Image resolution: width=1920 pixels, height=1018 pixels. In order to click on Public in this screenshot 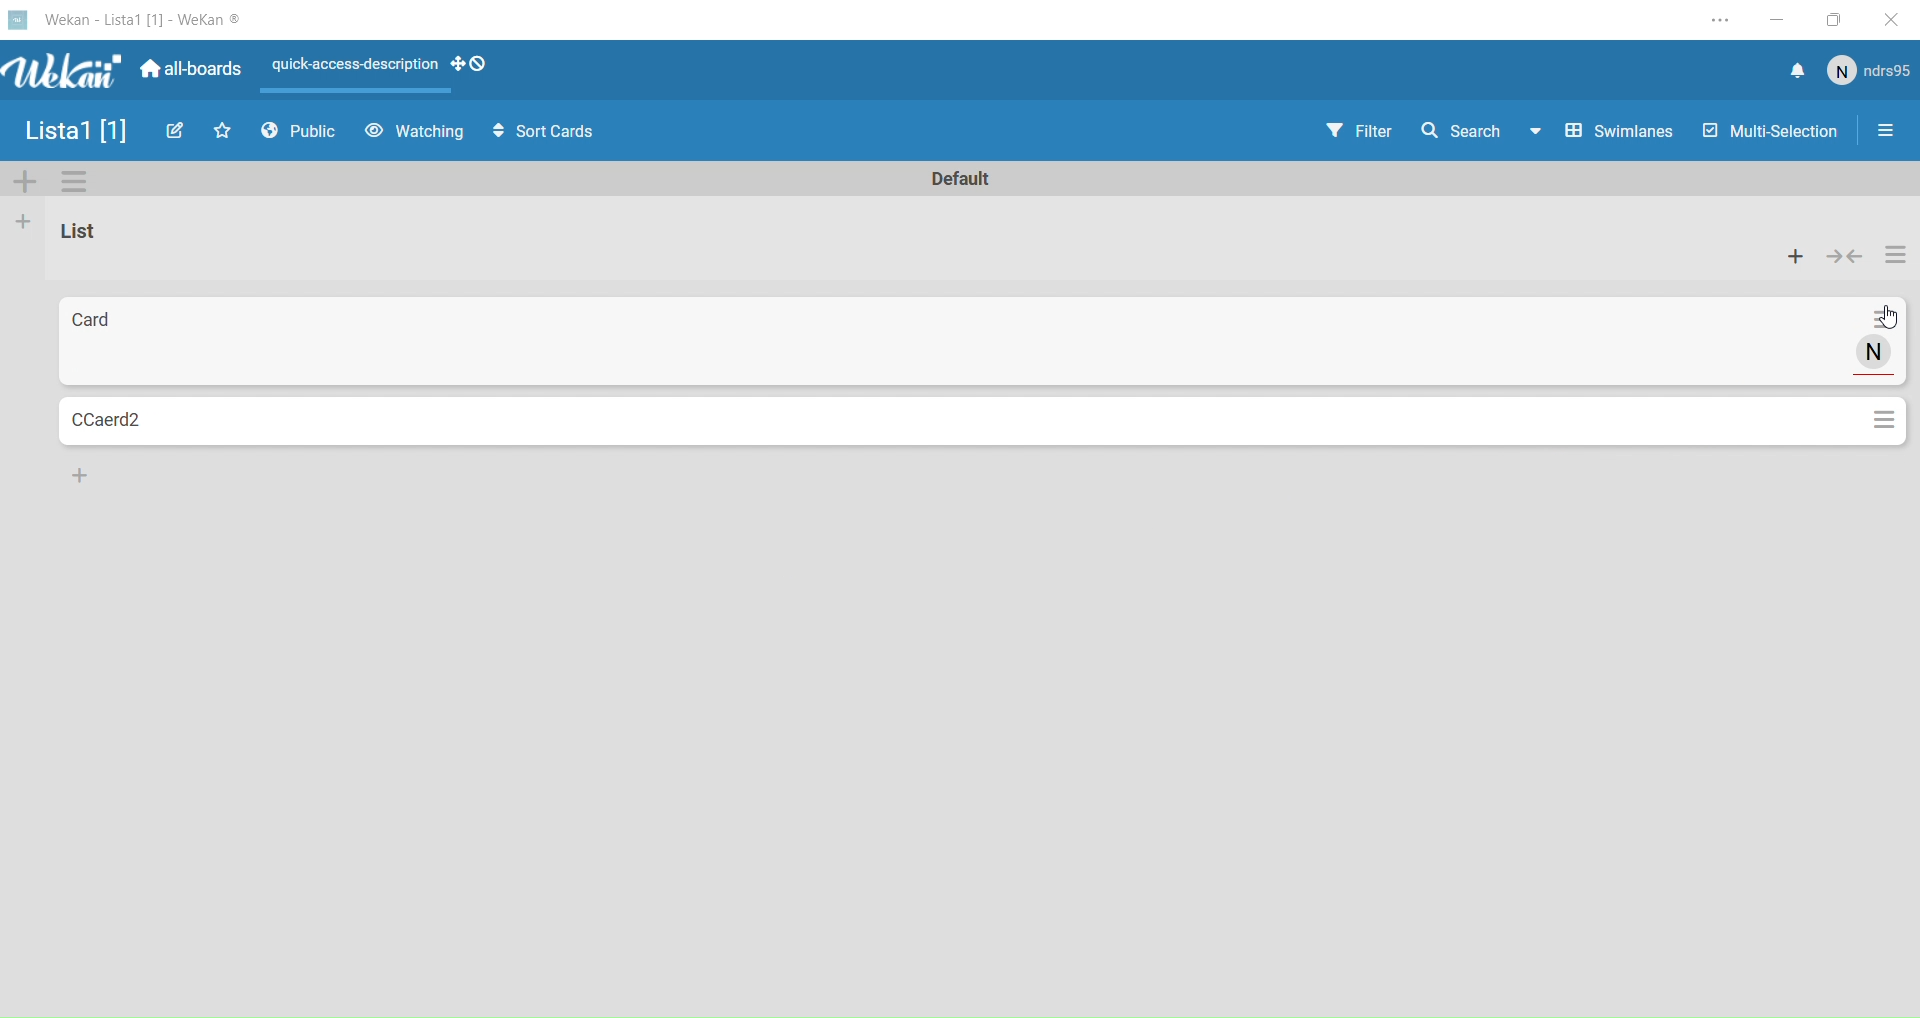, I will do `click(302, 134)`.